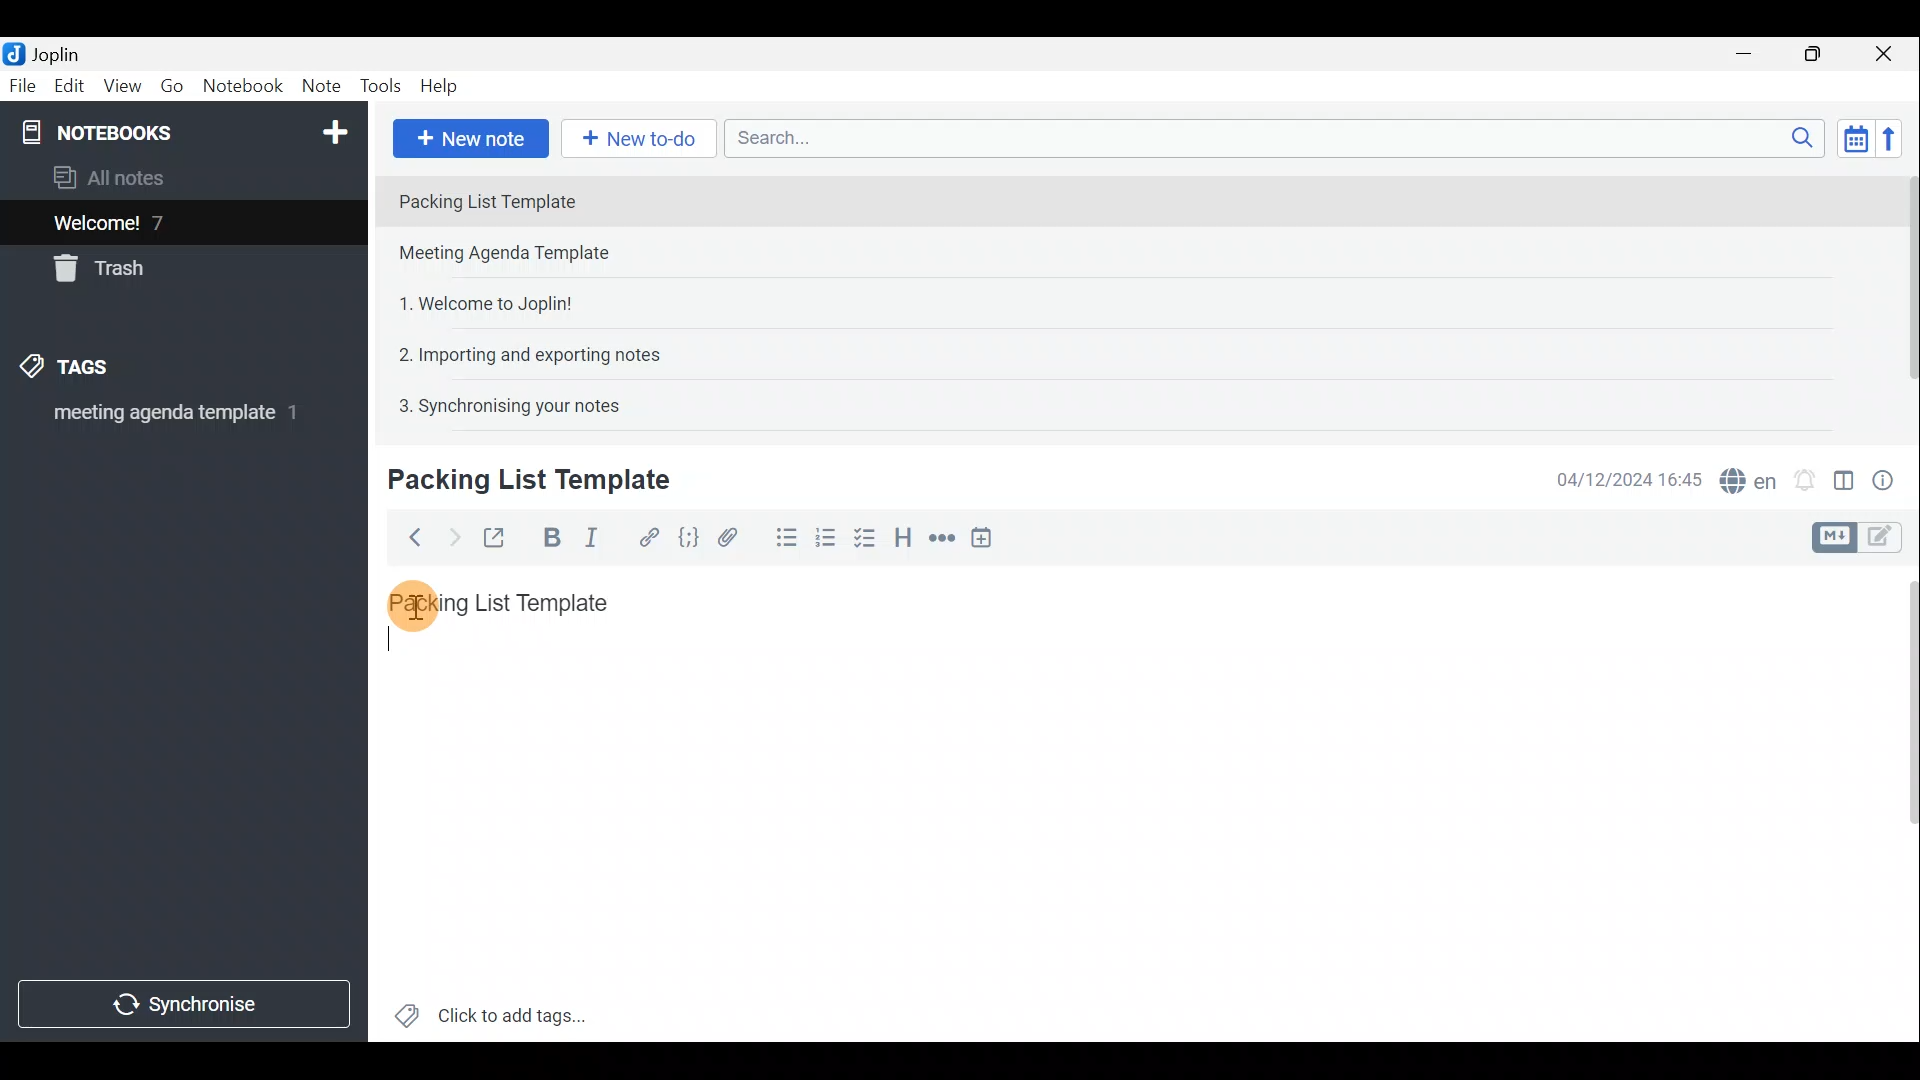  Describe the element at coordinates (47, 53) in the screenshot. I see `Joplin` at that location.